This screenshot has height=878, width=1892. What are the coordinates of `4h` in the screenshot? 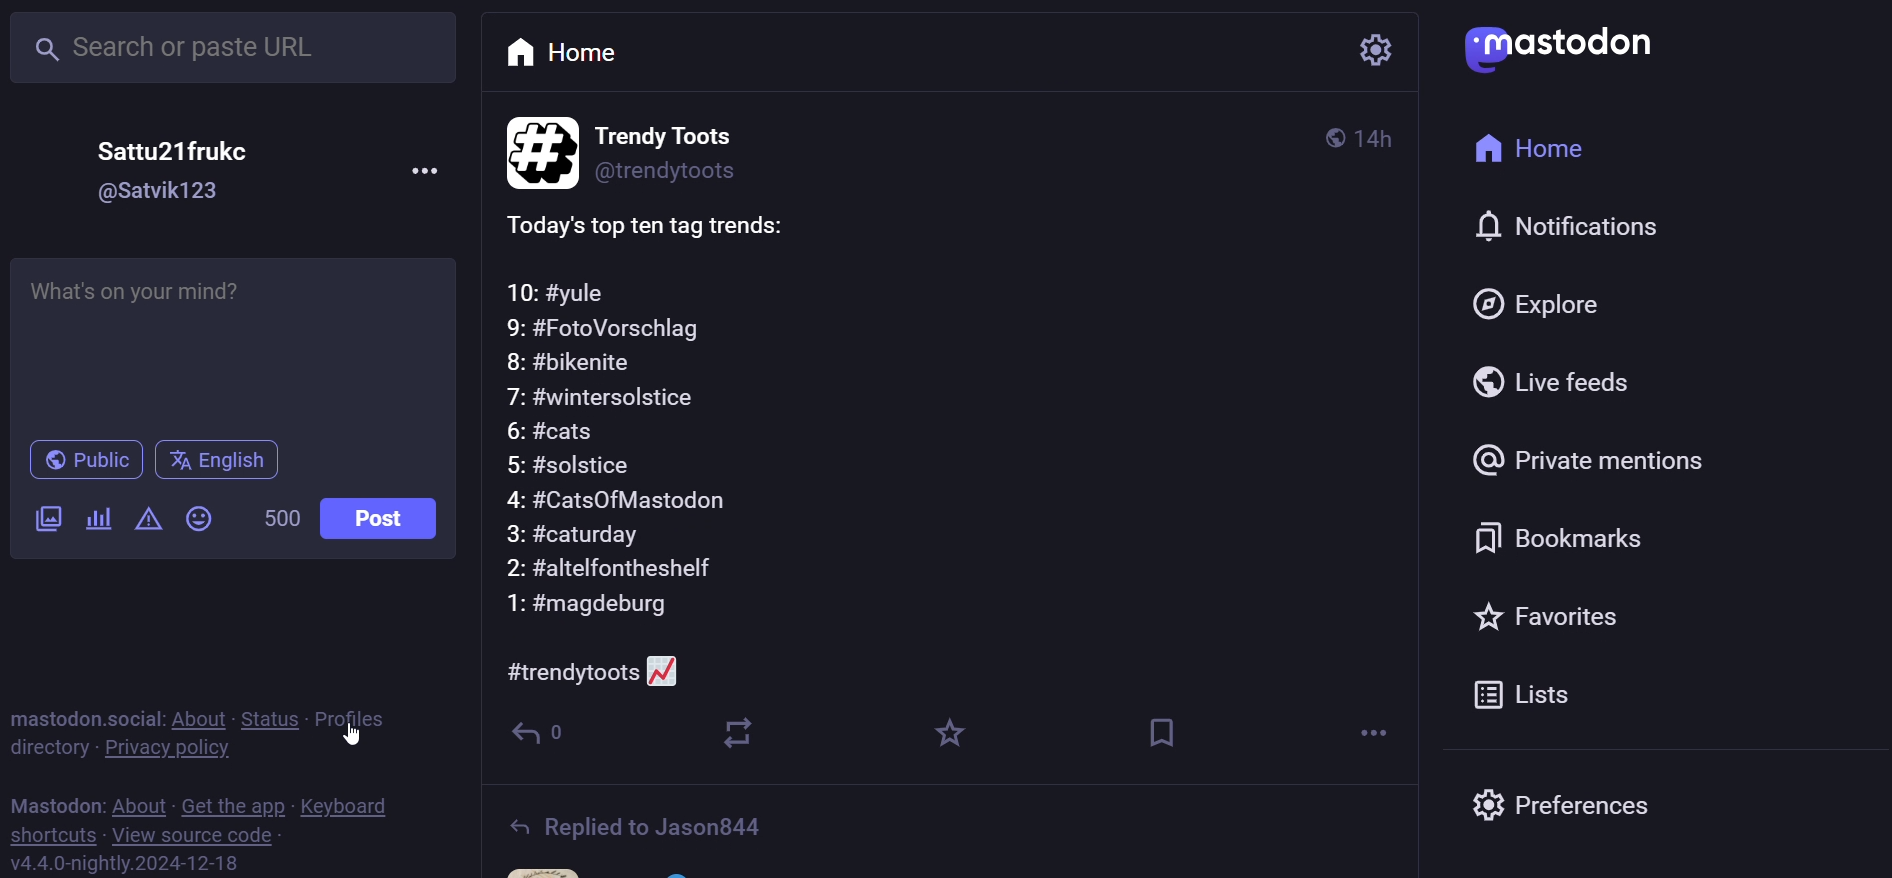 It's located at (1384, 136).